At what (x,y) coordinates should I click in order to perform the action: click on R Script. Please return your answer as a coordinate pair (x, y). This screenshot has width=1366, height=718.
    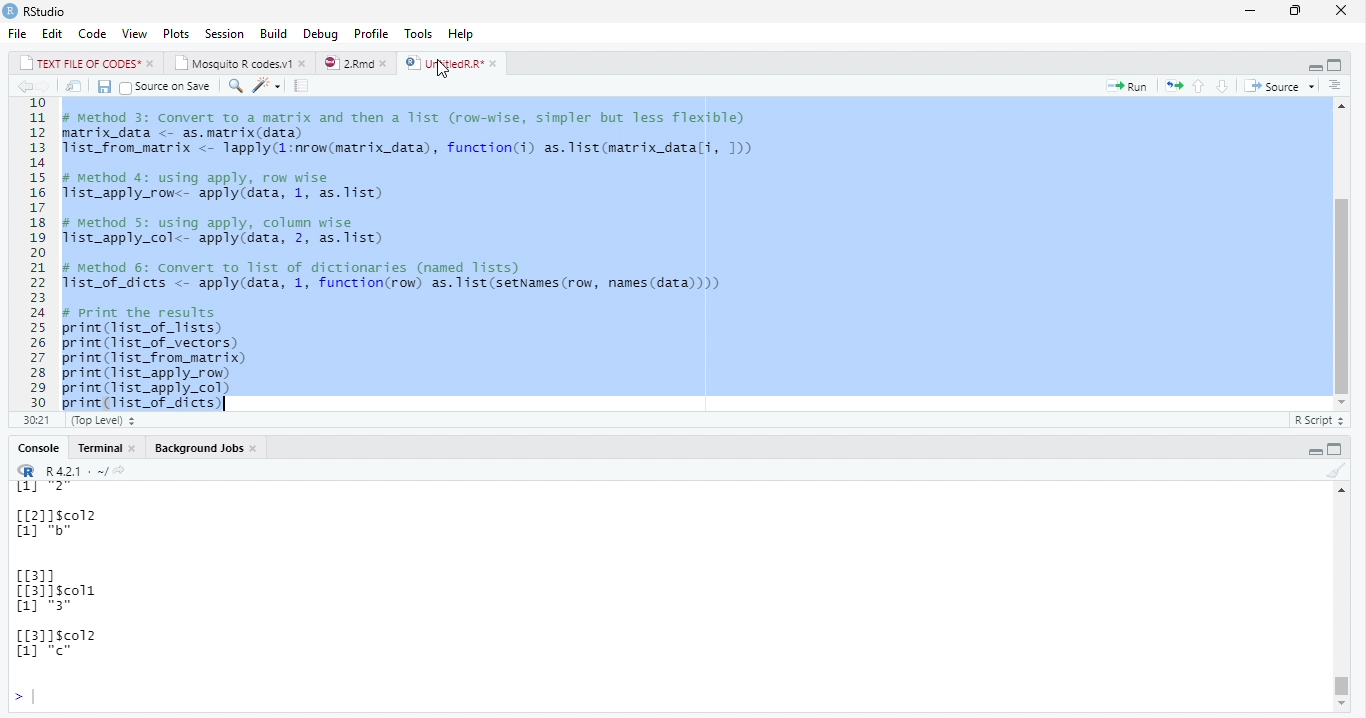
    Looking at the image, I should click on (1320, 419).